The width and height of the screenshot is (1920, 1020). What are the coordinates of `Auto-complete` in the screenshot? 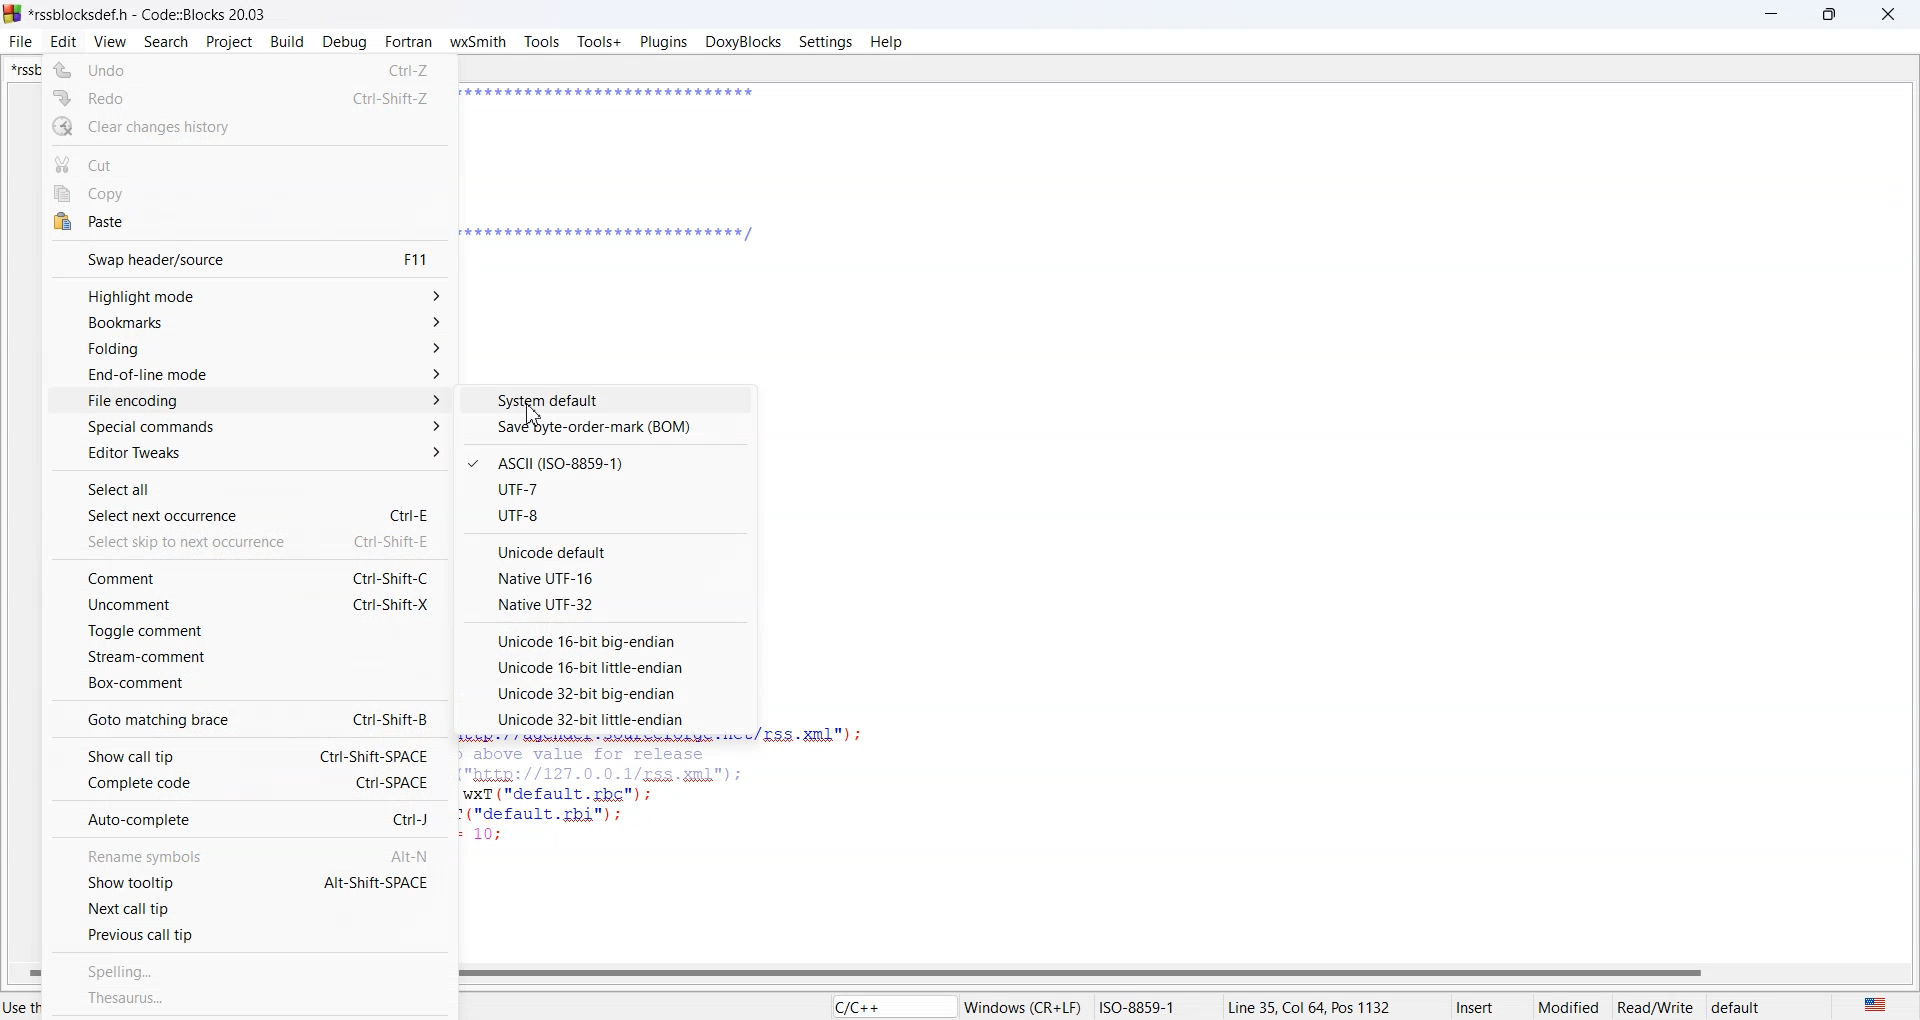 It's located at (247, 819).